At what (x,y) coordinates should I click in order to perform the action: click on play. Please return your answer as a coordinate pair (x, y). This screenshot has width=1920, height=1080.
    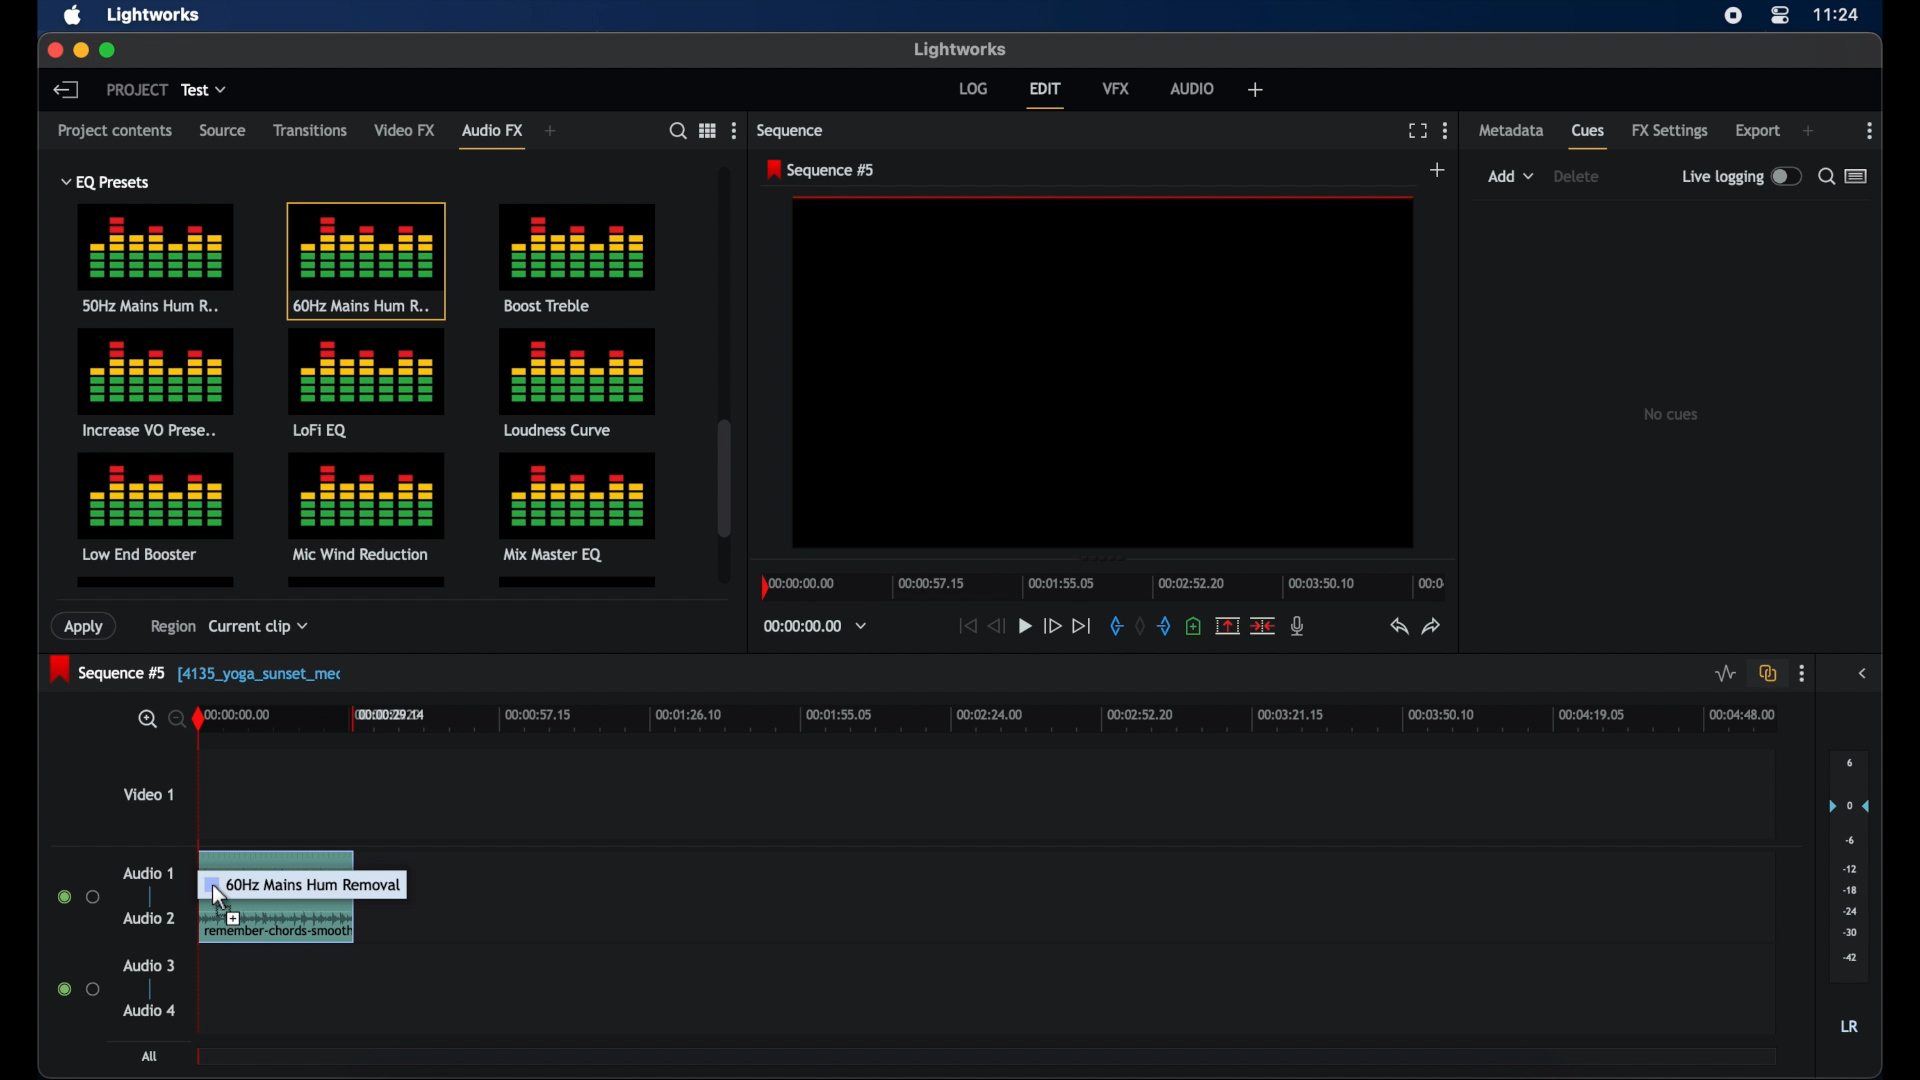
    Looking at the image, I should click on (1025, 627).